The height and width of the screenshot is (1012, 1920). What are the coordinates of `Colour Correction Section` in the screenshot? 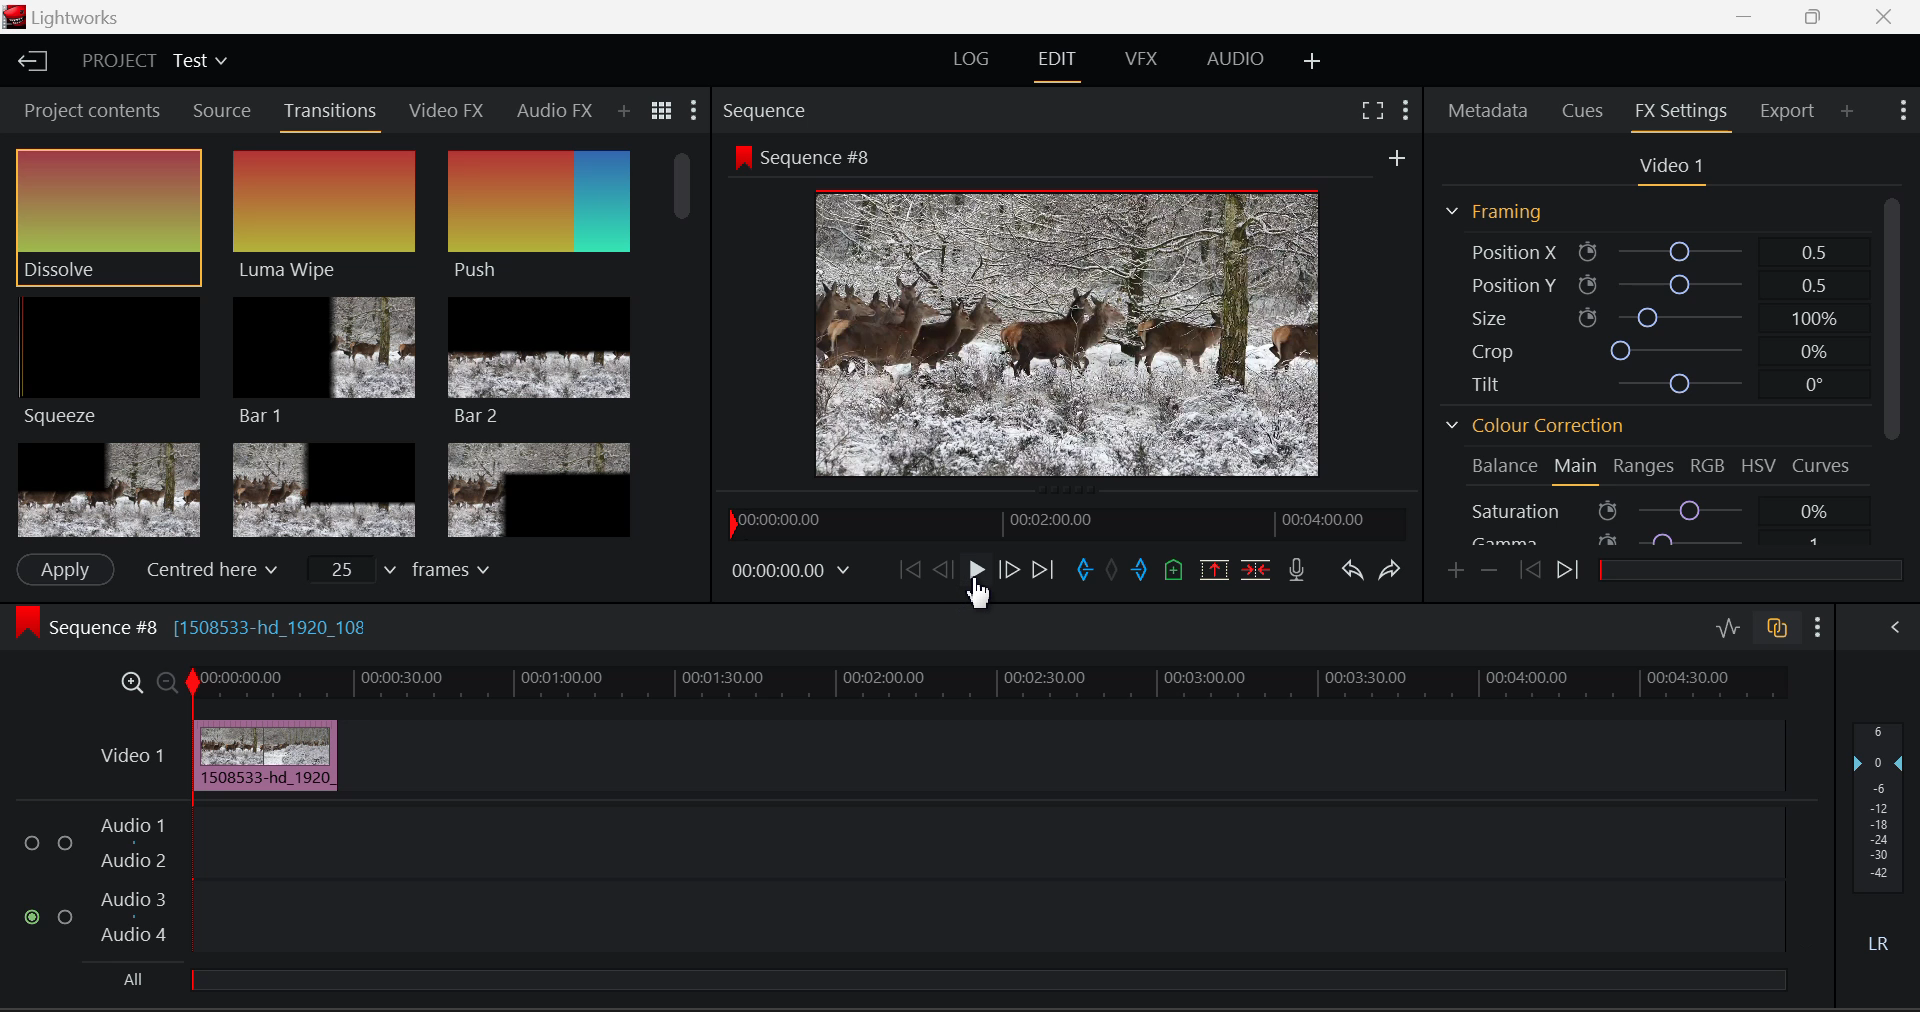 It's located at (1536, 427).